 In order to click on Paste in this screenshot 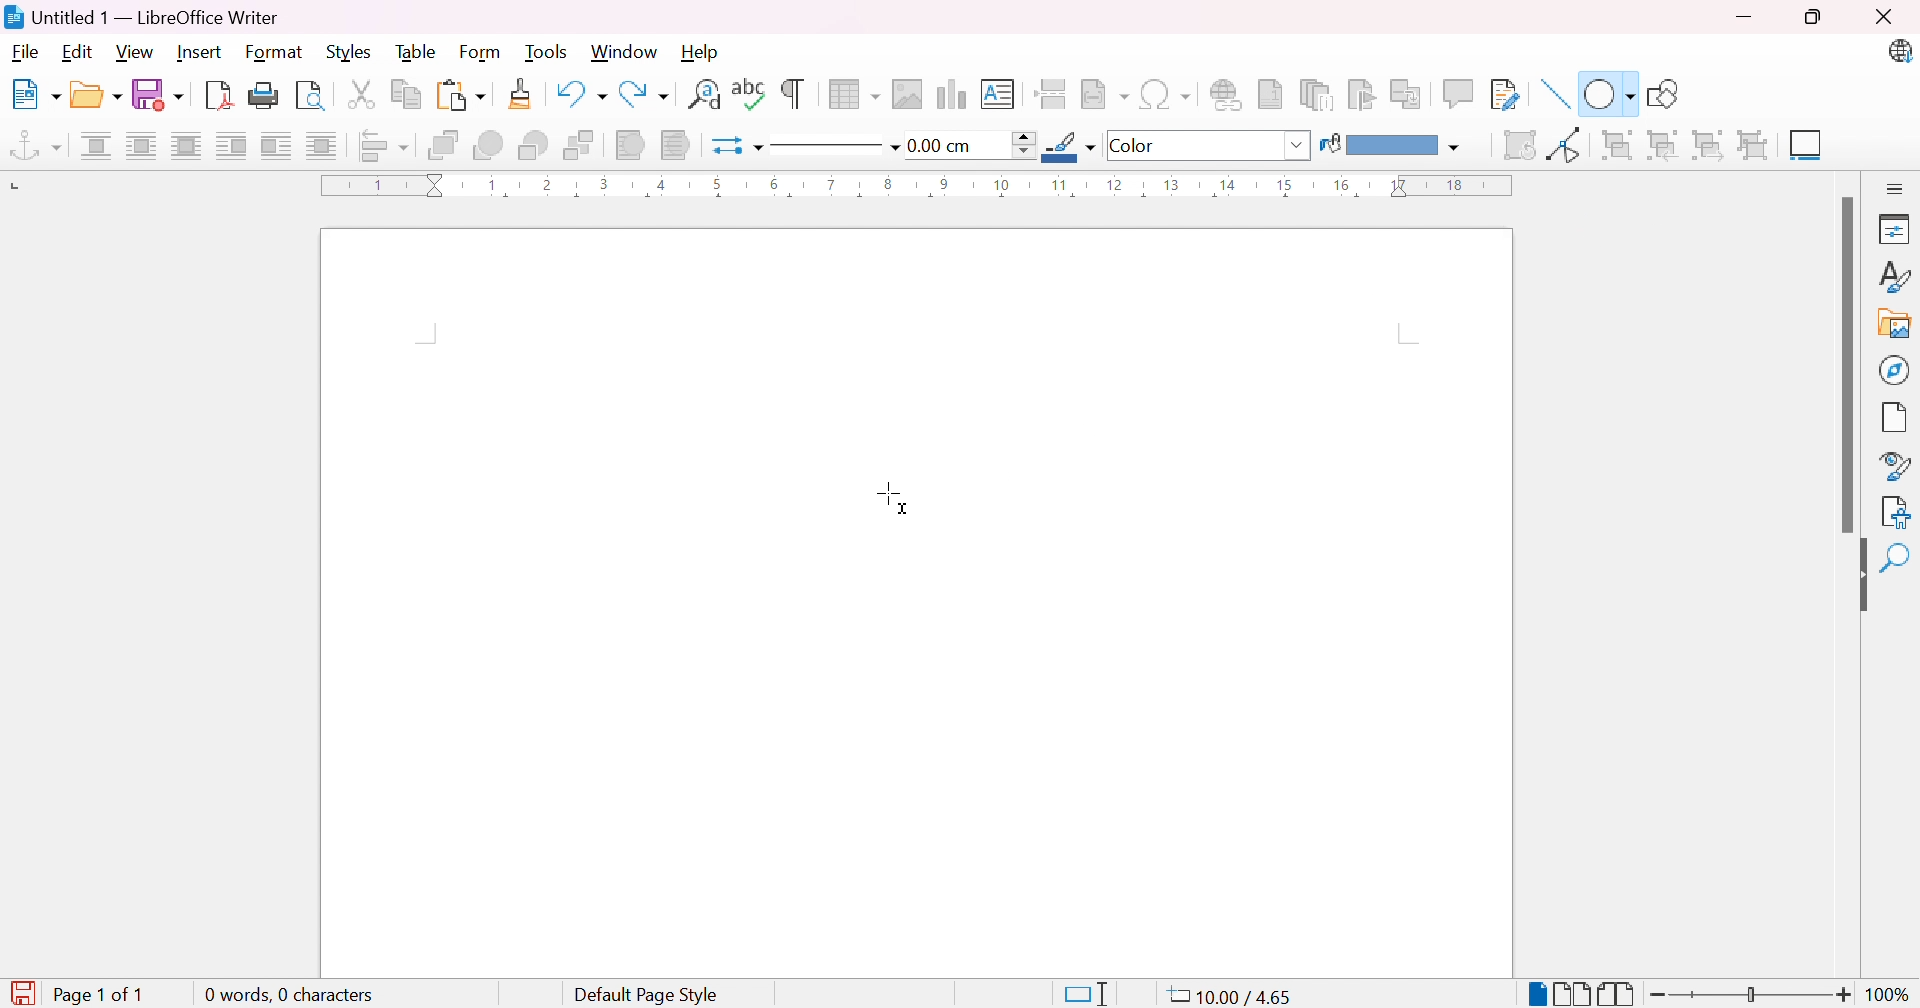, I will do `click(461, 96)`.